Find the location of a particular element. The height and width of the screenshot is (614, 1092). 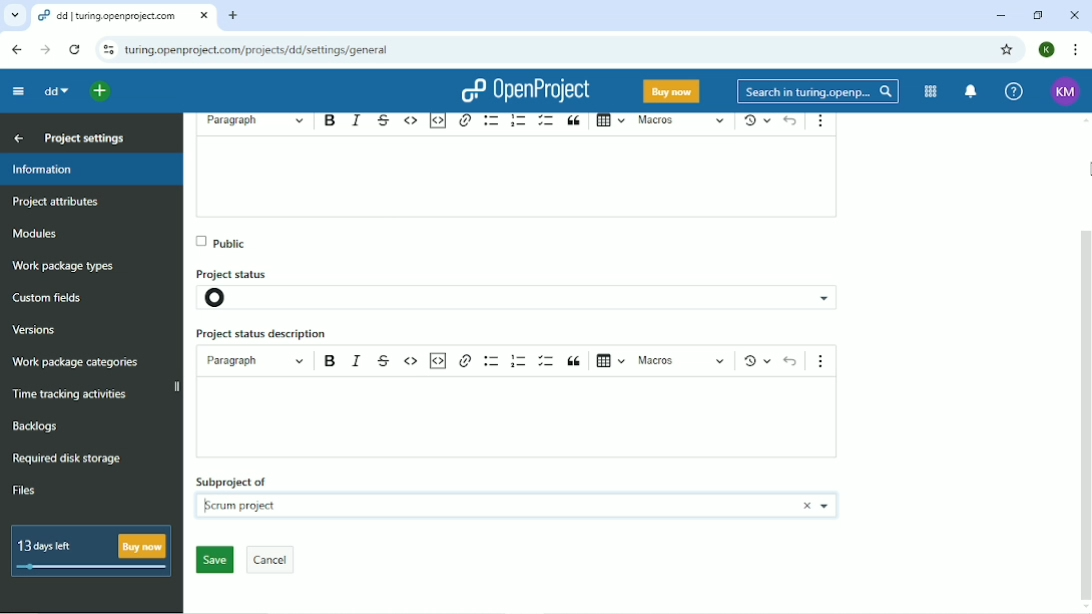

Paragraph is located at coordinates (255, 360).